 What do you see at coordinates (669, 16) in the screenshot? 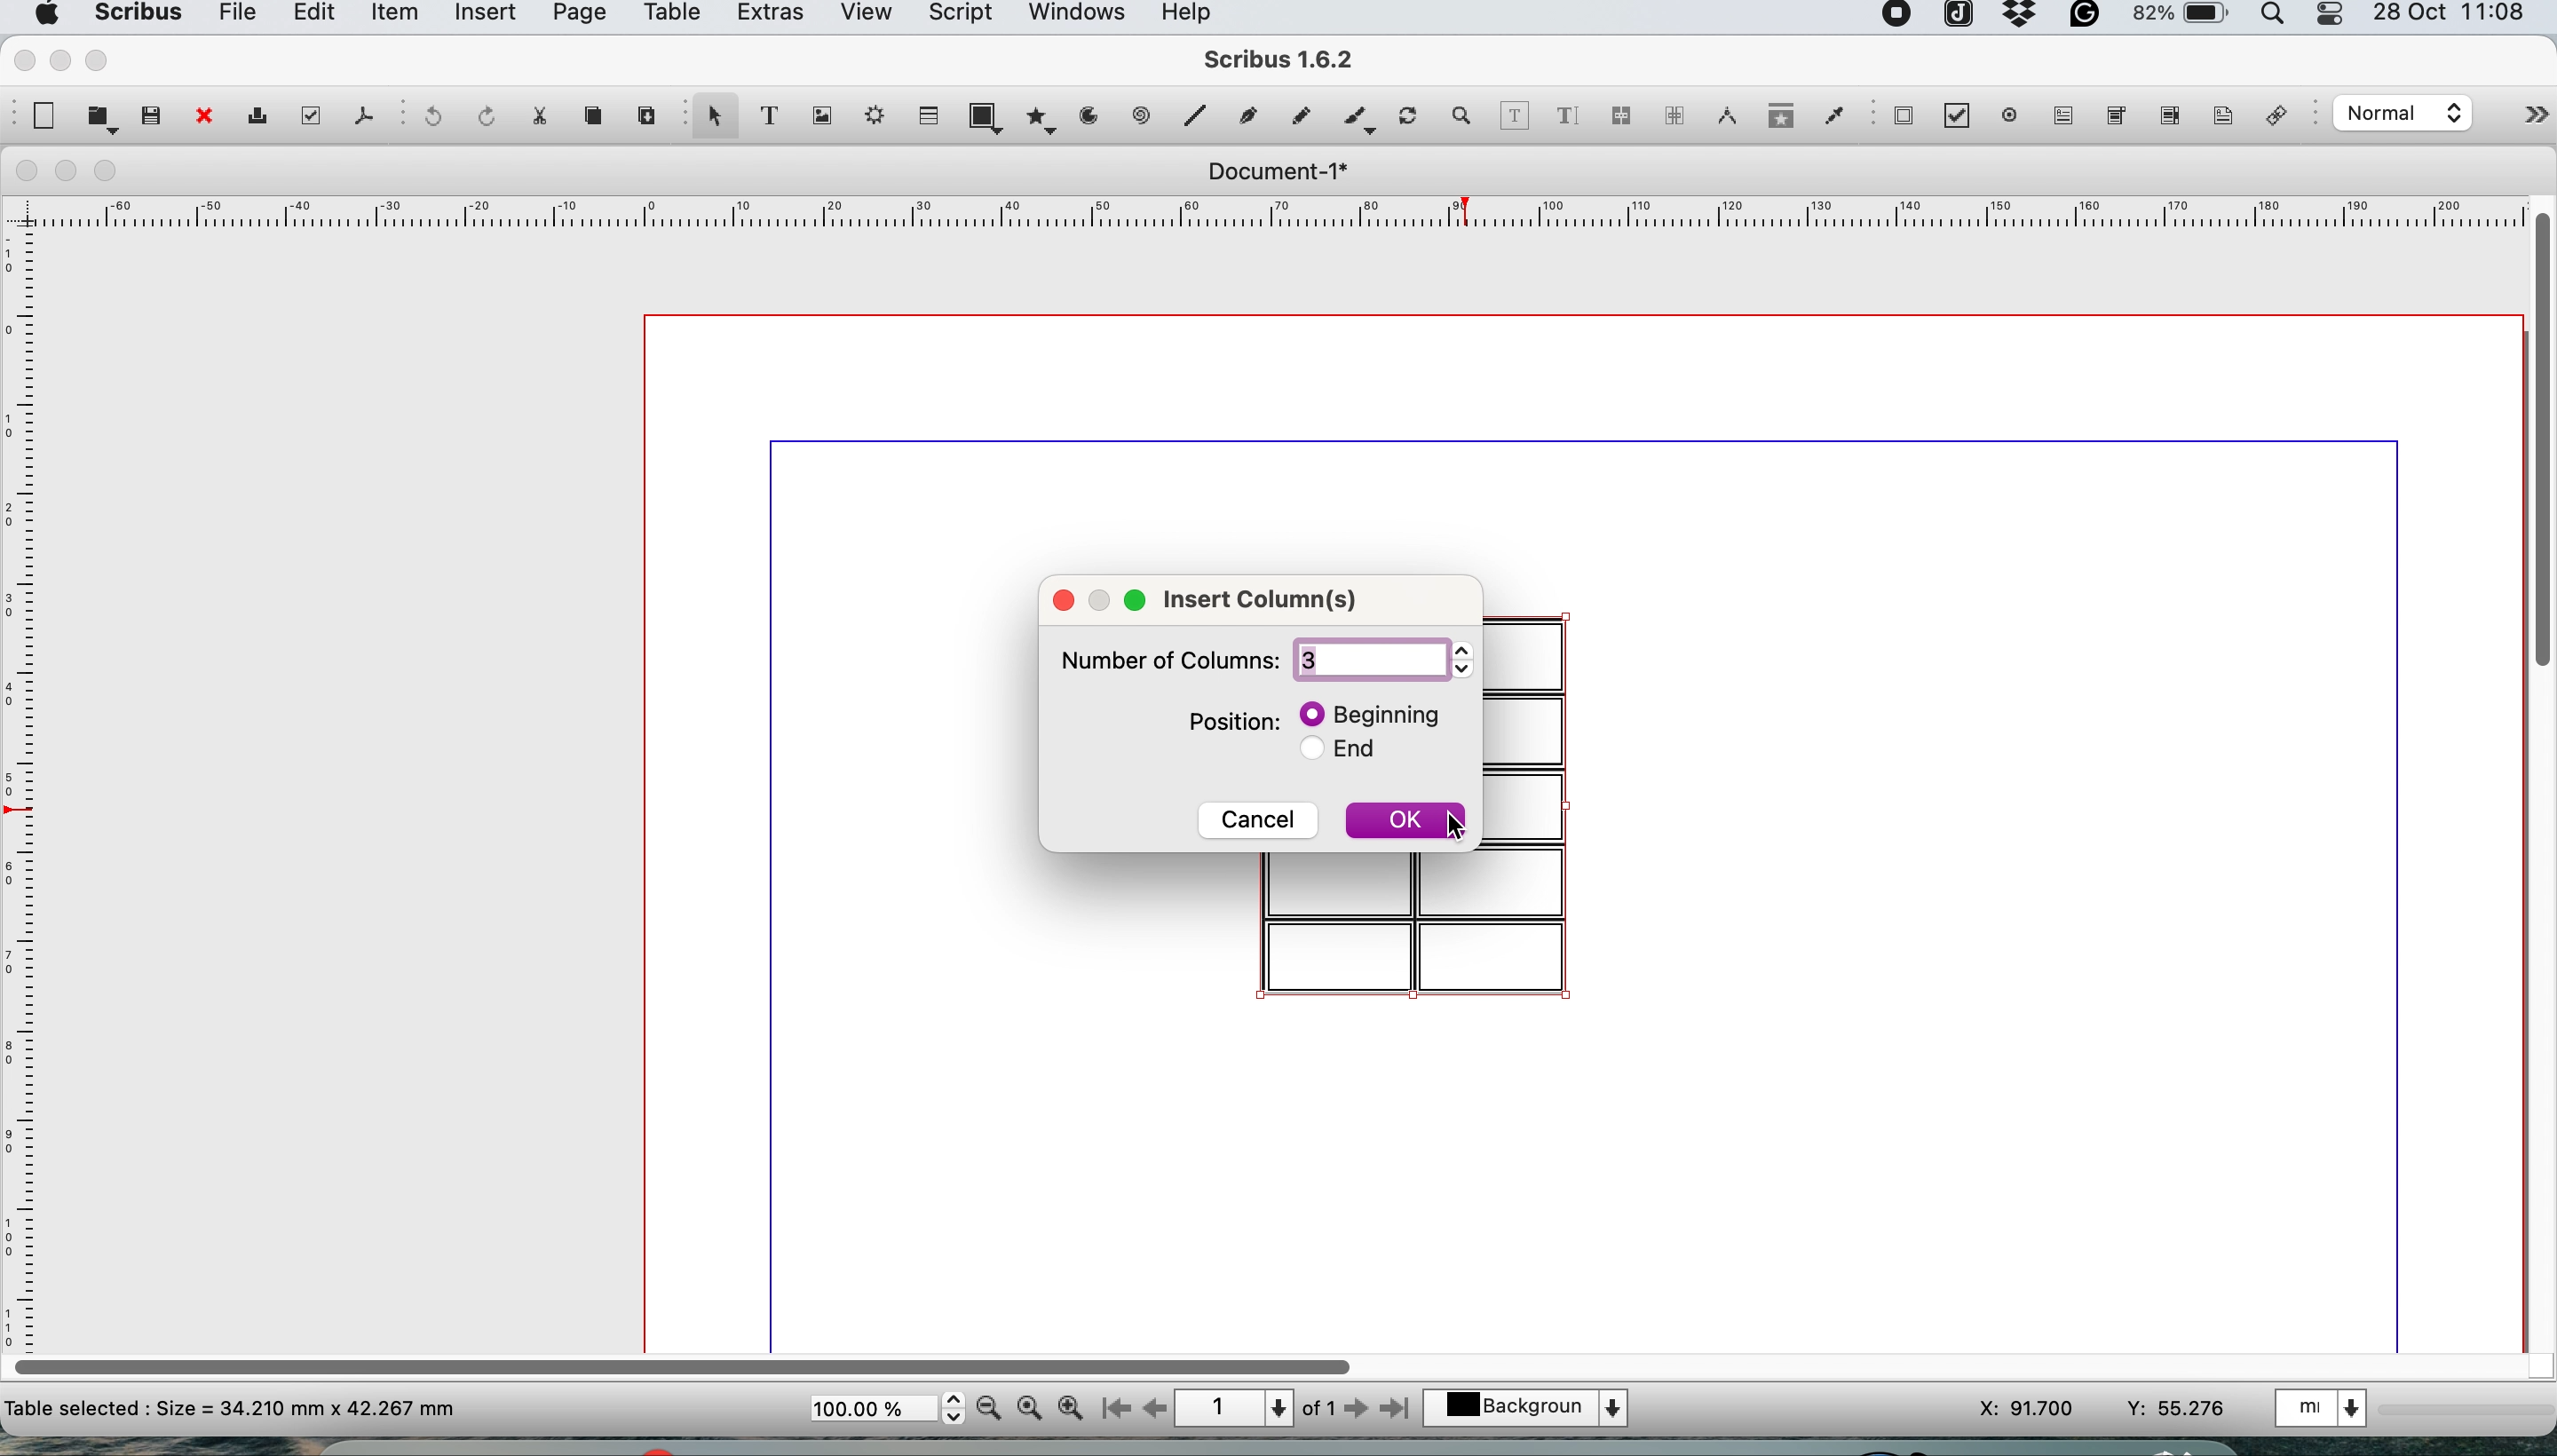
I see `table` at bounding box center [669, 16].